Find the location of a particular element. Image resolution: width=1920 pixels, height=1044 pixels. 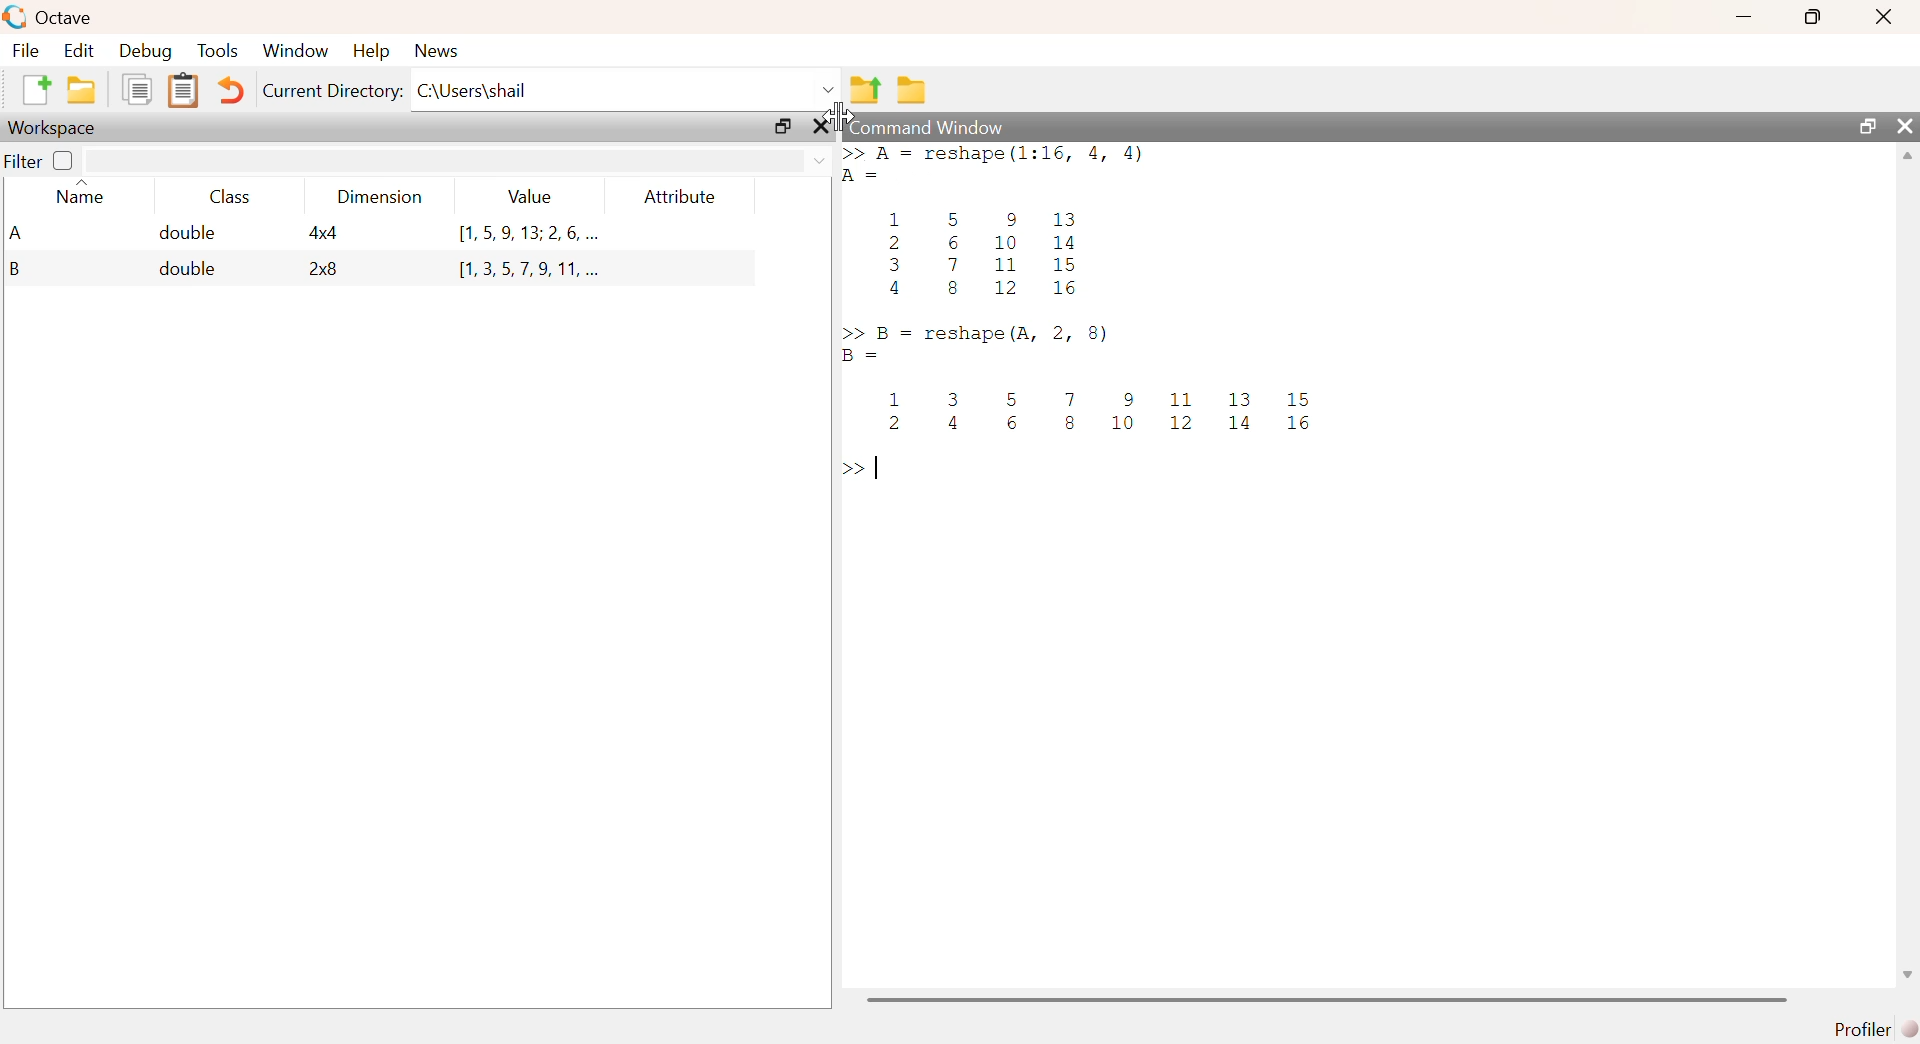

help is located at coordinates (374, 53).